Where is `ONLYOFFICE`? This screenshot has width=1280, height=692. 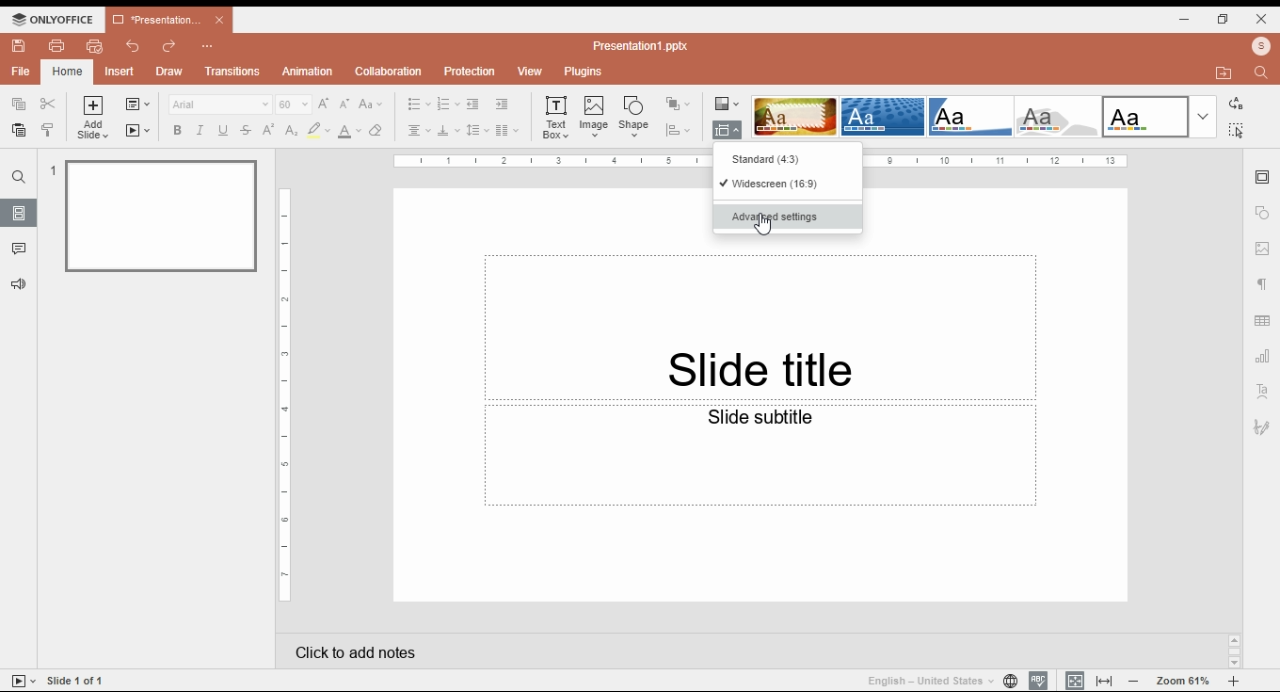 ONLYOFFICE is located at coordinates (53, 19).